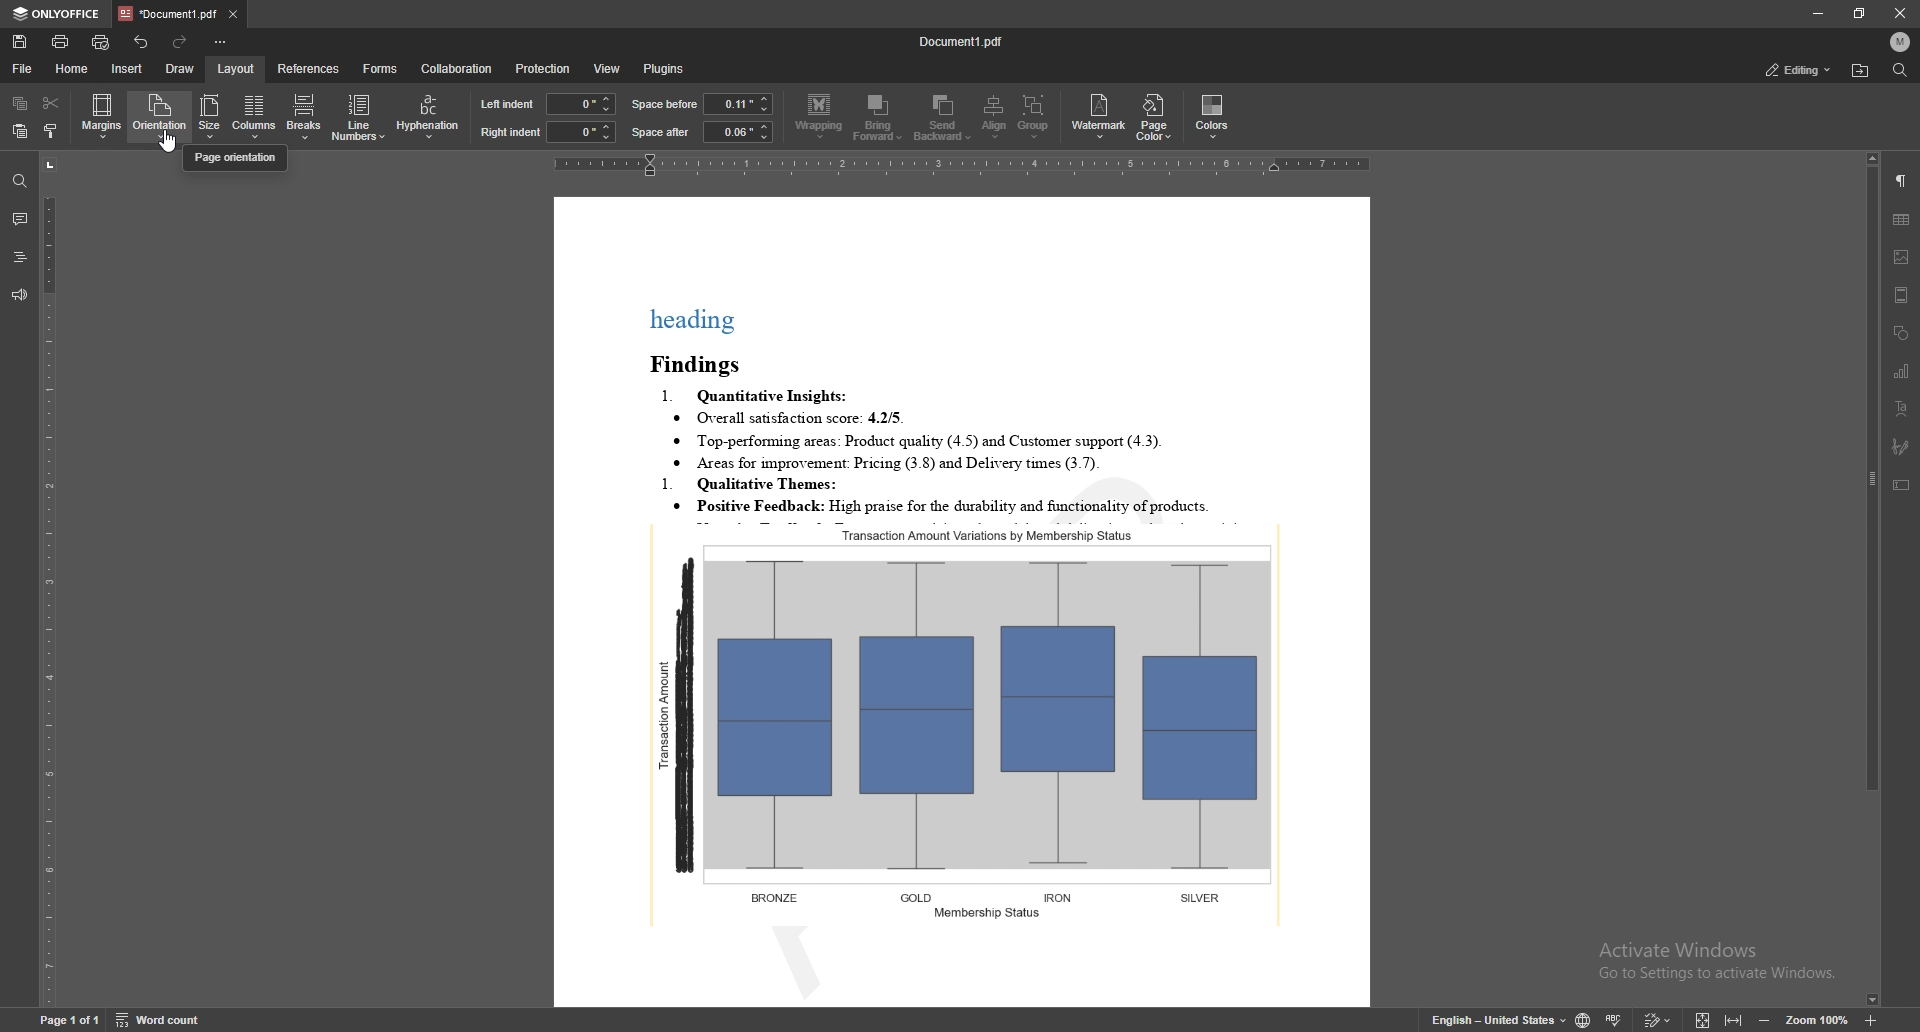 The height and width of the screenshot is (1032, 1920). I want to click on save, so click(20, 41).